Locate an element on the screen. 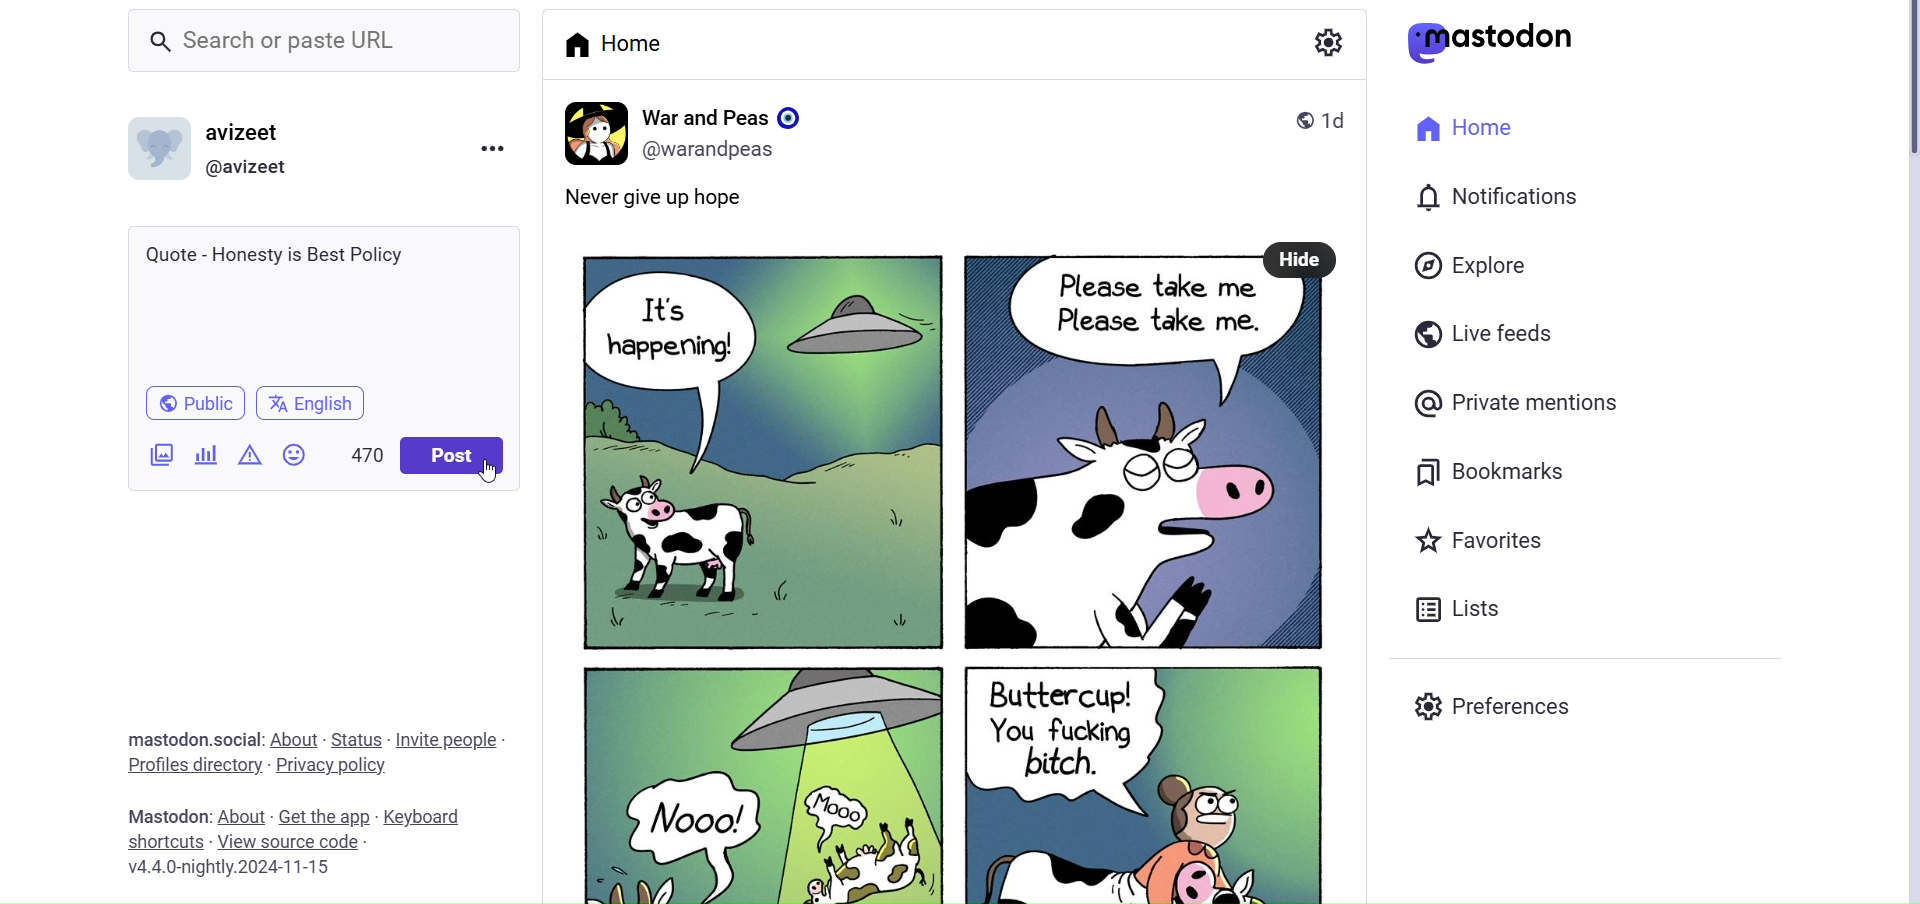 Image resolution: width=1920 pixels, height=904 pixels. mastodon is located at coordinates (165, 815).